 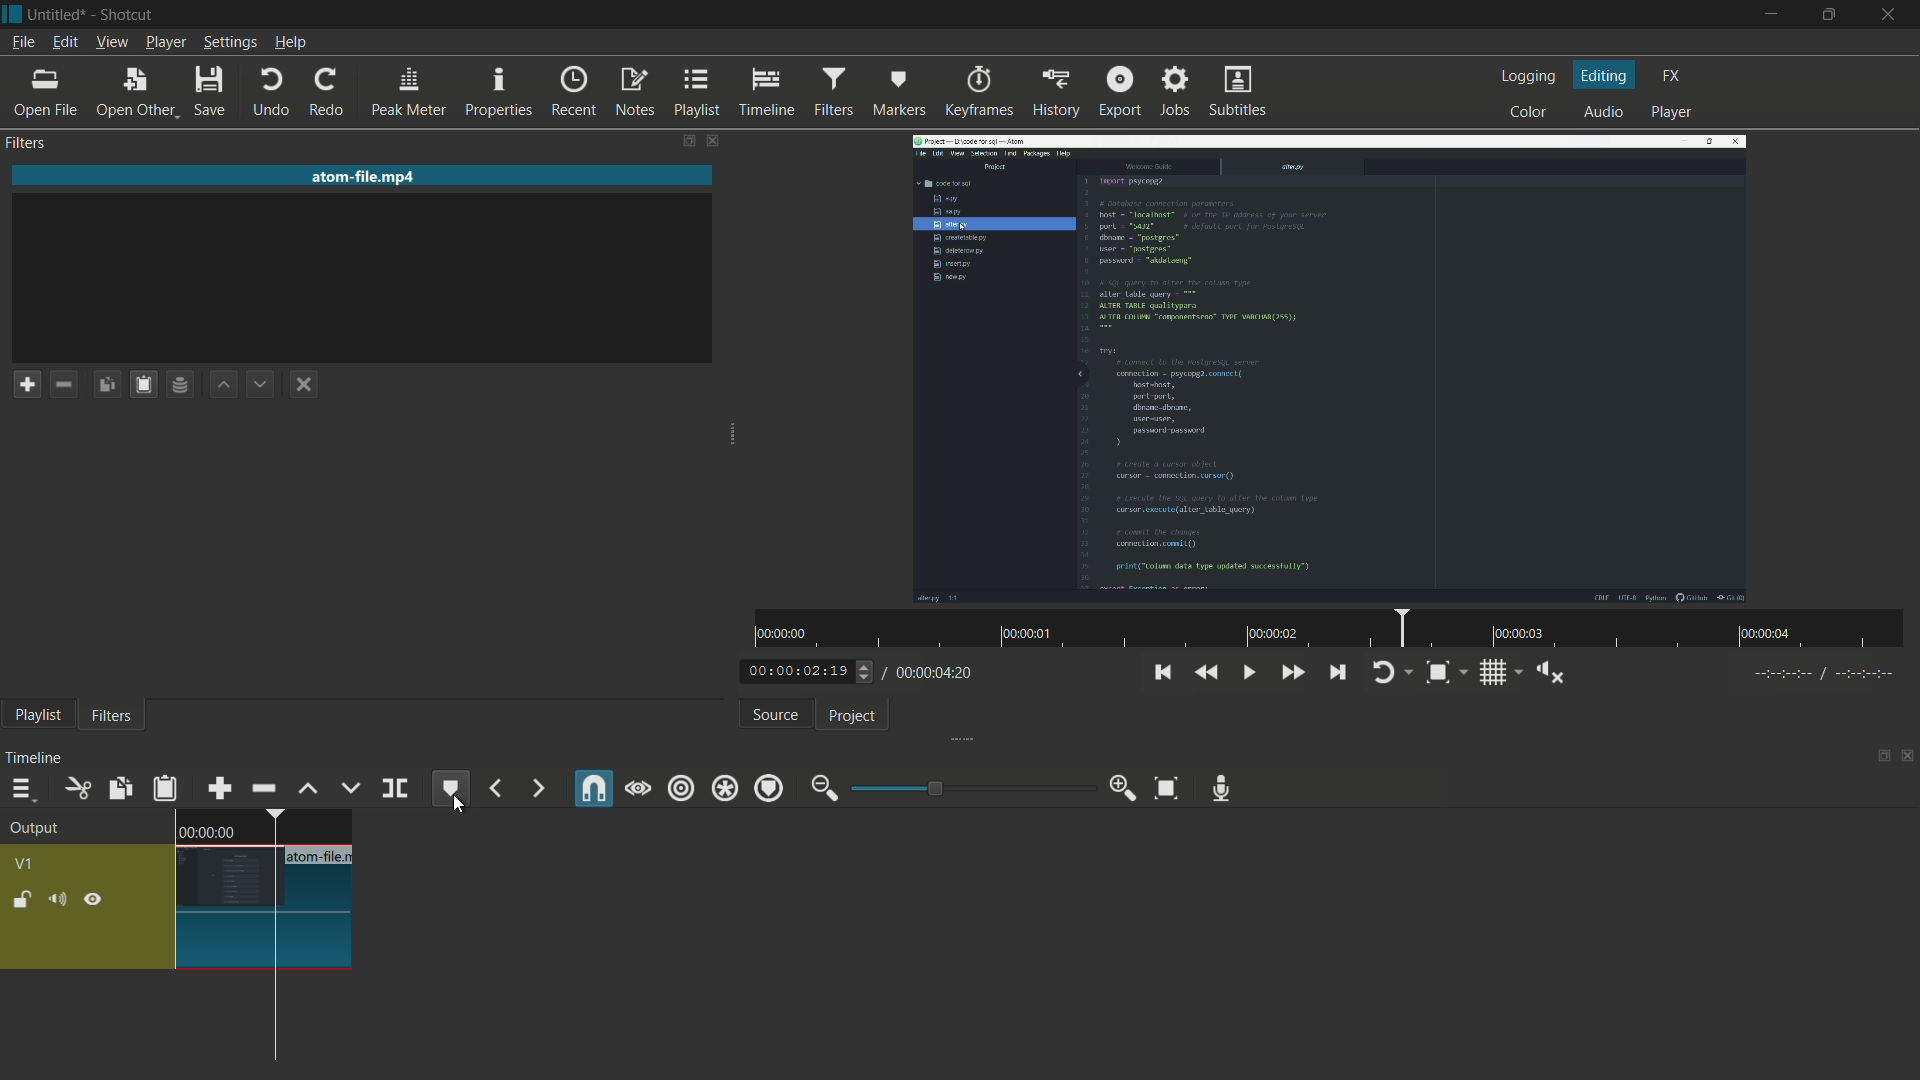 What do you see at coordinates (1163, 674) in the screenshot?
I see `skip to the previous point` at bounding box center [1163, 674].